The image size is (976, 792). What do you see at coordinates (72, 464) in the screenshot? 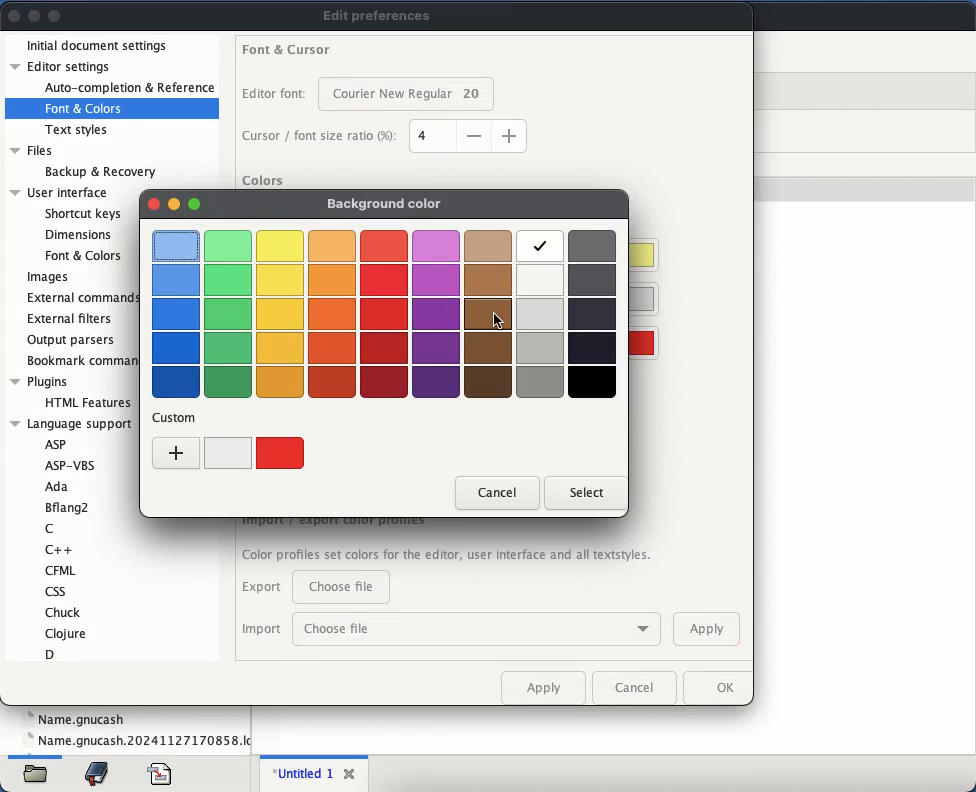
I see `ASP-VBS` at bounding box center [72, 464].